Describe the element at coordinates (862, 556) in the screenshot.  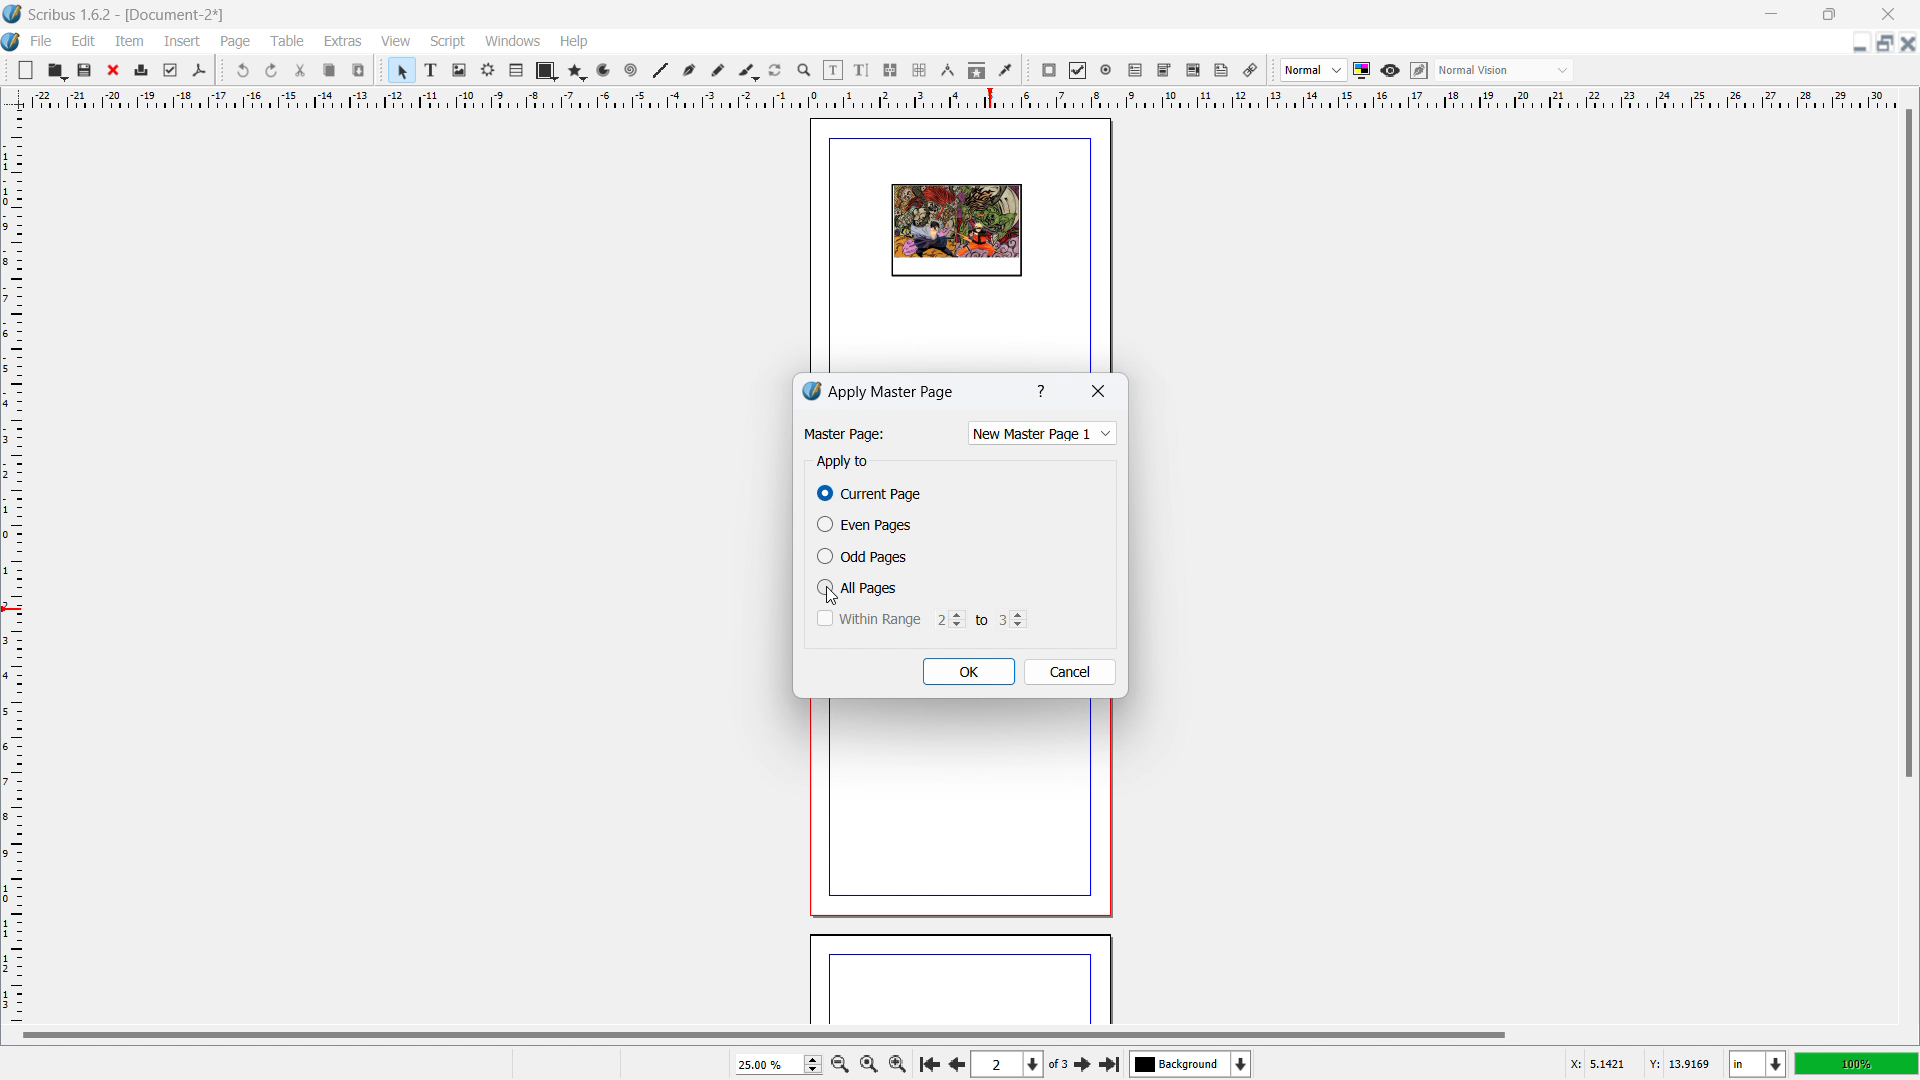
I see `odd pages checkbox` at that location.